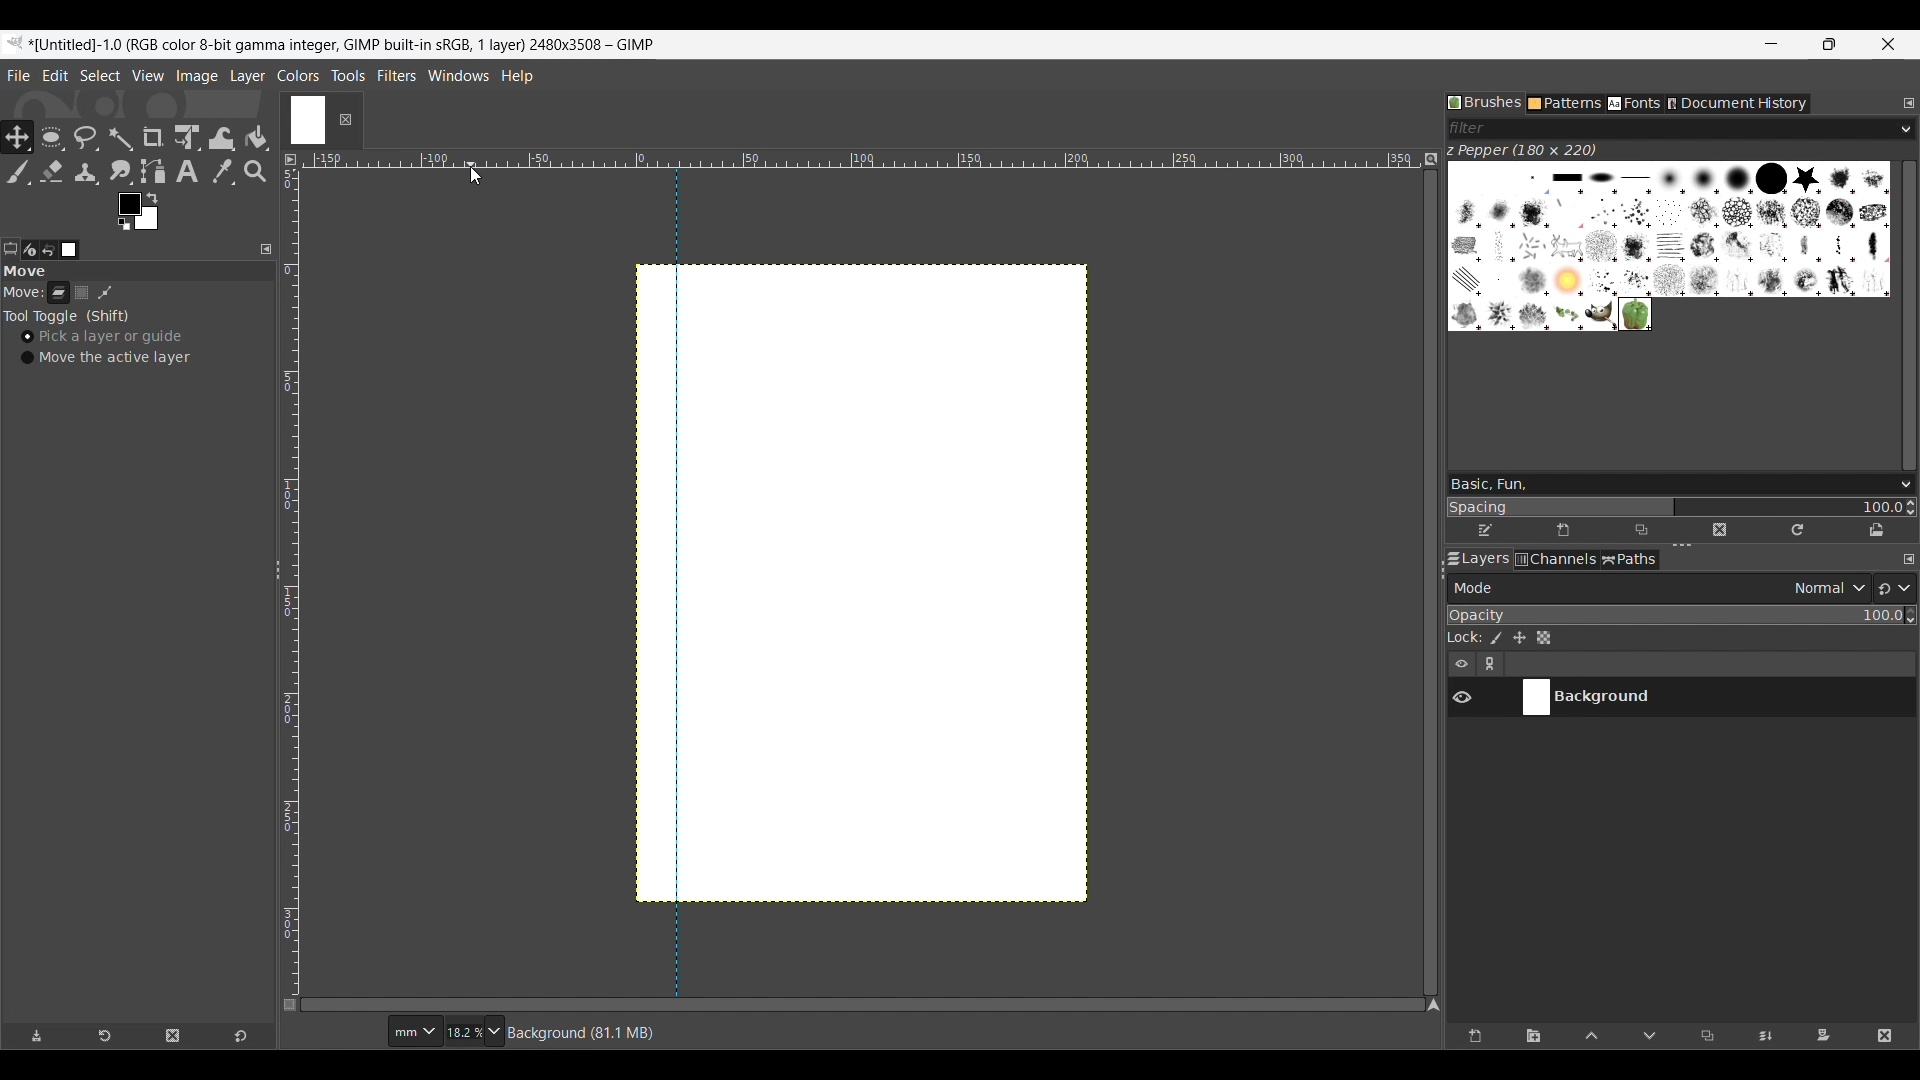 This screenshot has width=1920, height=1080. What do you see at coordinates (396, 75) in the screenshot?
I see `Filters menu` at bounding box center [396, 75].